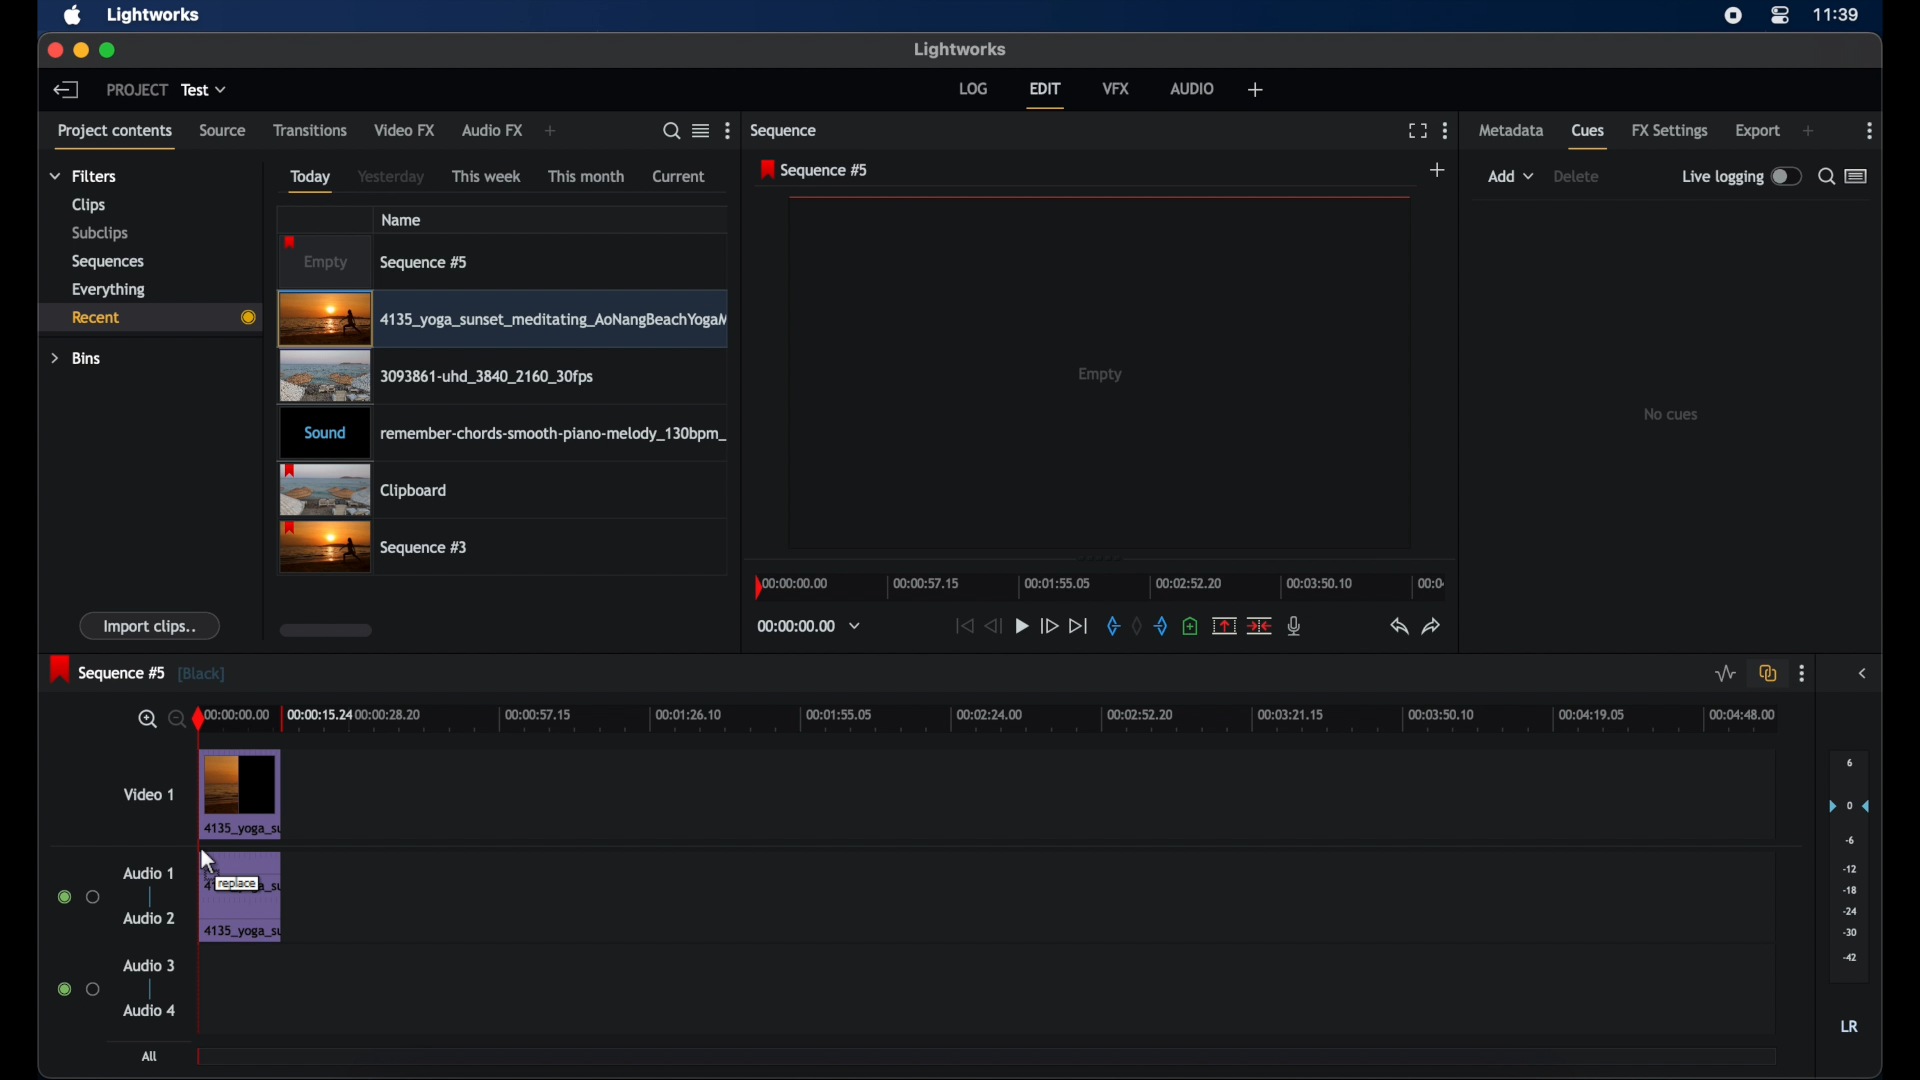 The height and width of the screenshot is (1080, 1920). I want to click on source, so click(223, 130).